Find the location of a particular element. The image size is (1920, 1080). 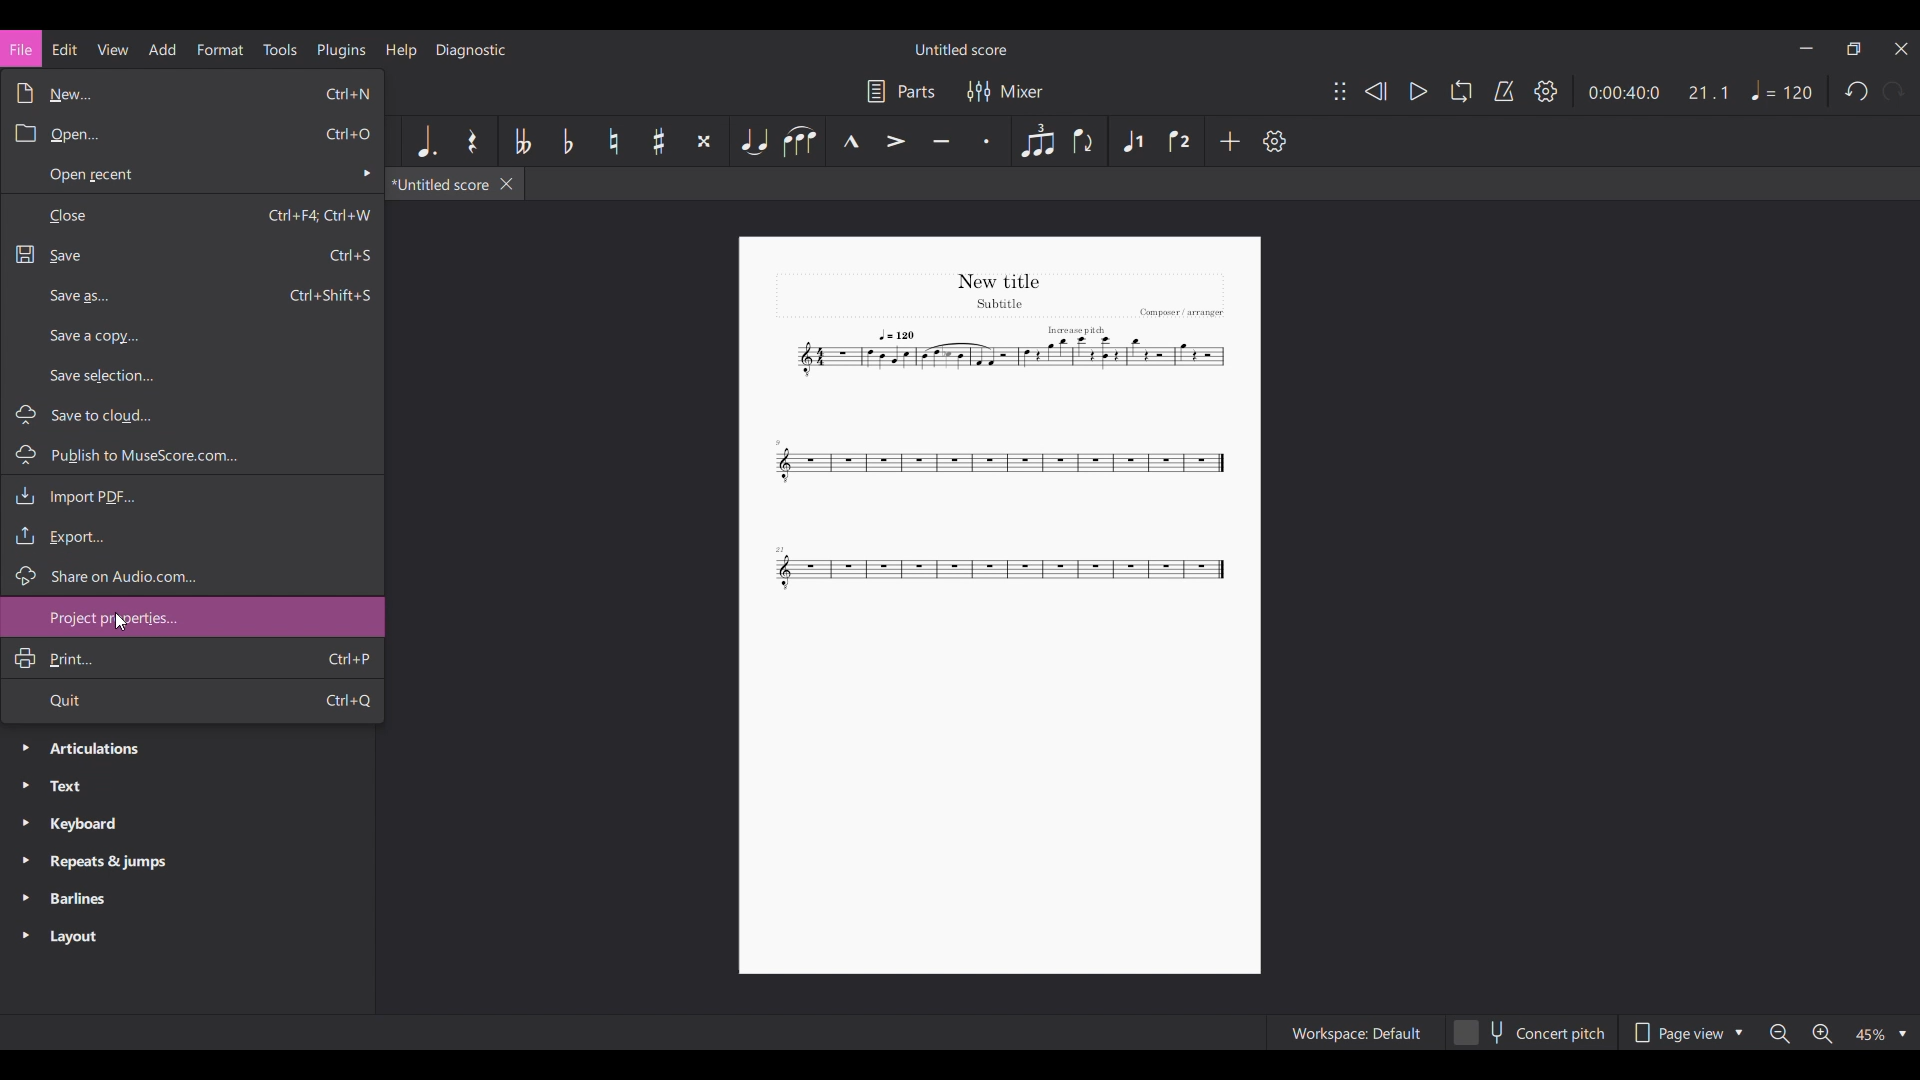

Rest is located at coordinates (473, 141).